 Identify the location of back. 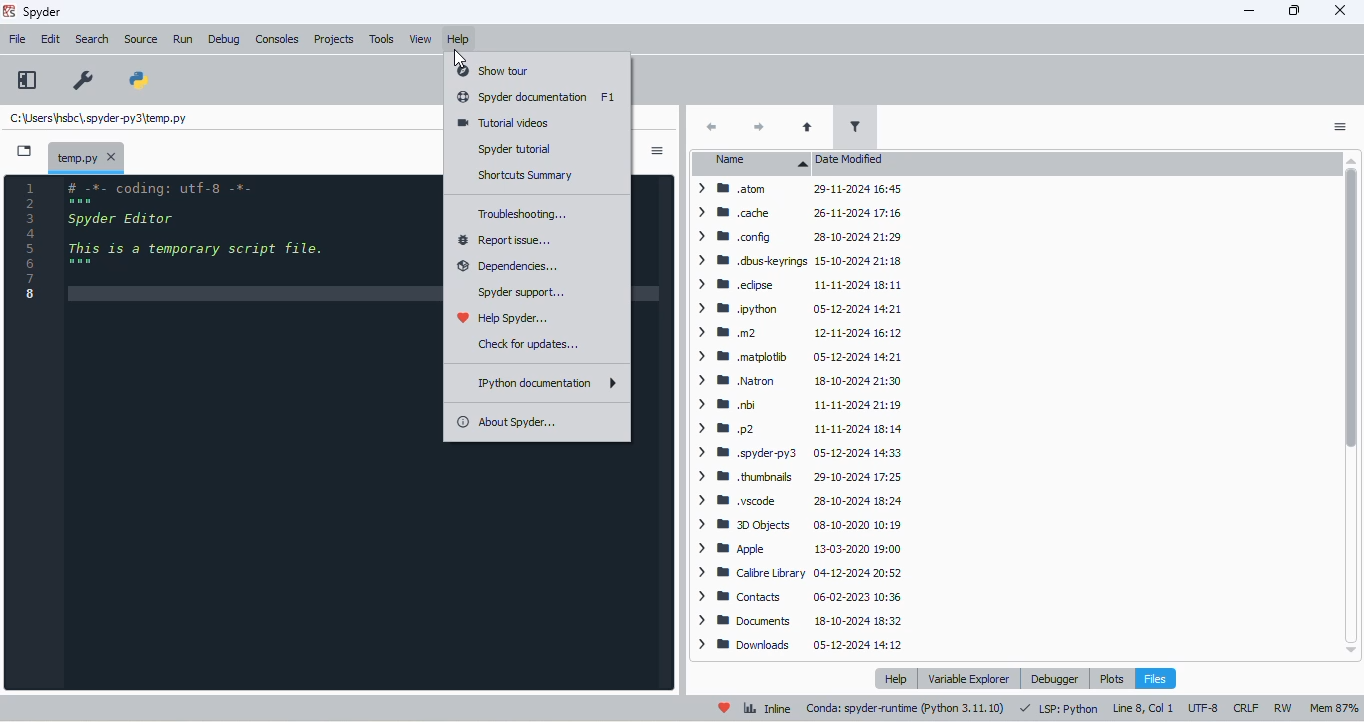
(712, 127).